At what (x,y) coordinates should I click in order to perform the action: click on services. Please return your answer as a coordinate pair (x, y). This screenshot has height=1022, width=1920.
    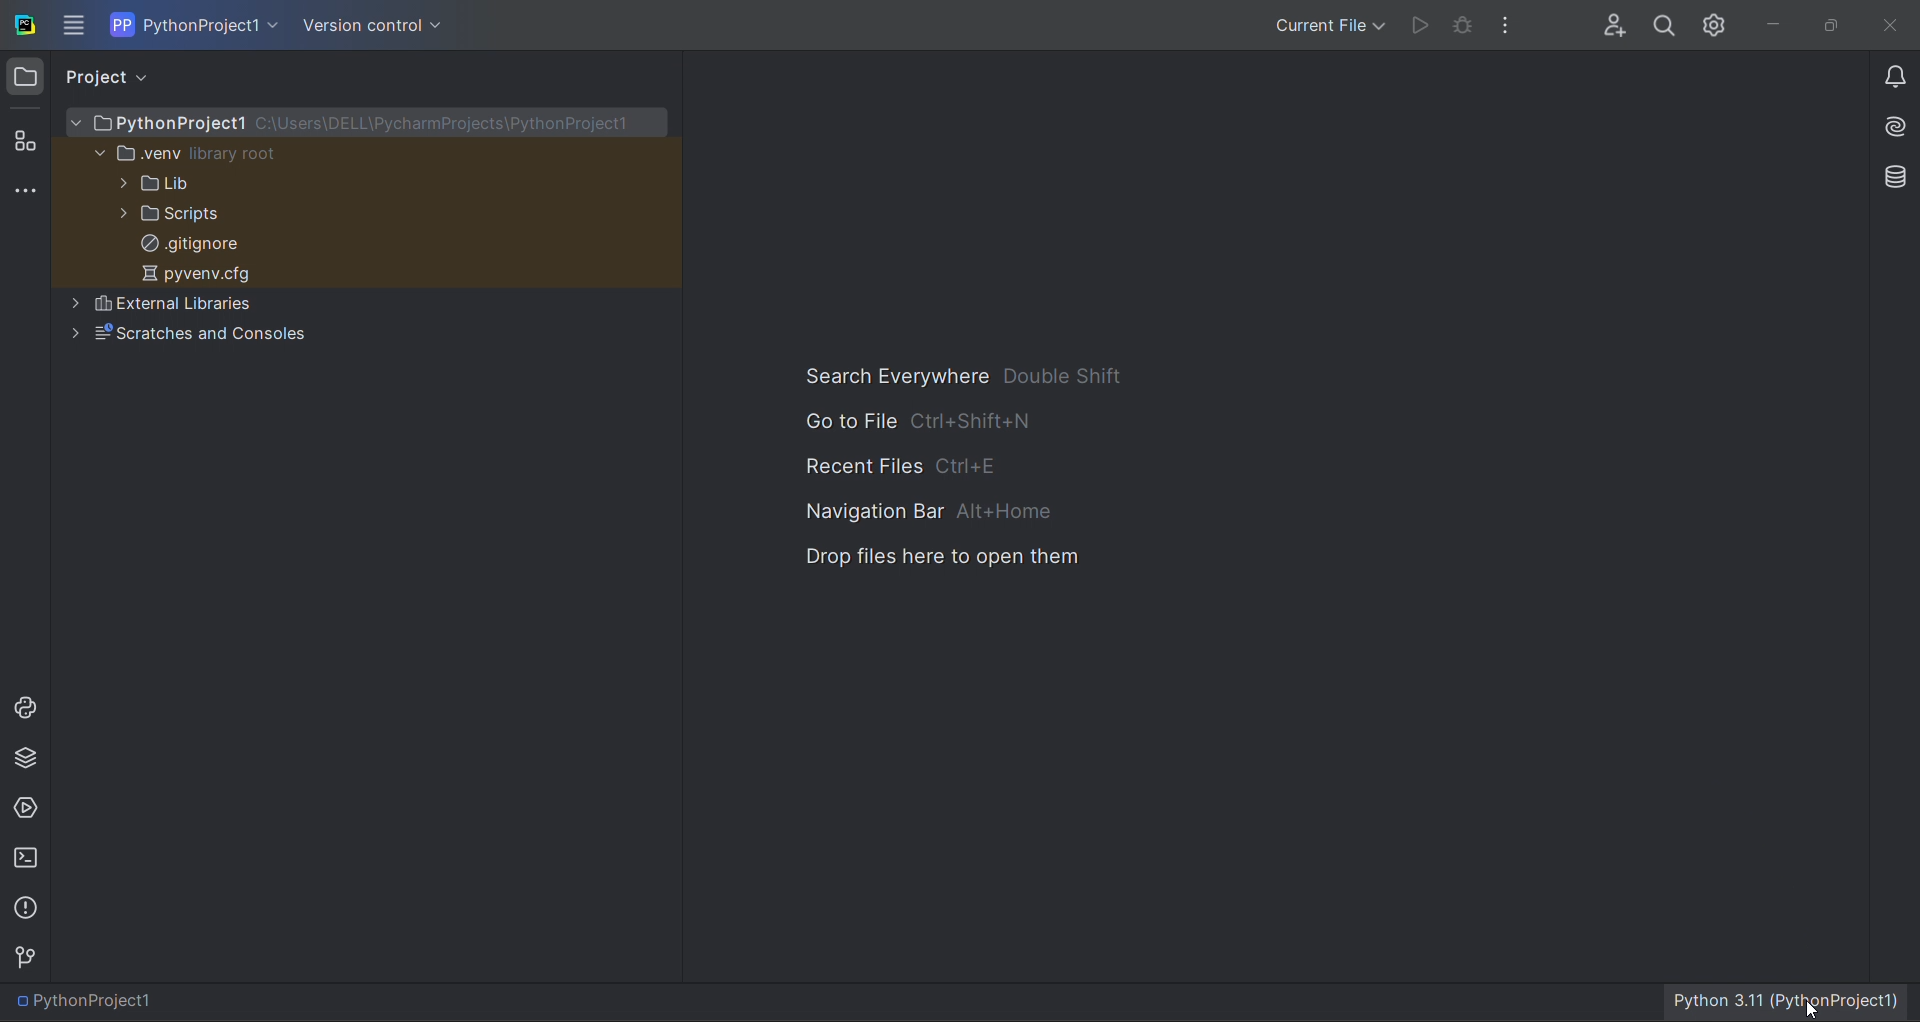
    Looking at the image, I should click on (26, 810).